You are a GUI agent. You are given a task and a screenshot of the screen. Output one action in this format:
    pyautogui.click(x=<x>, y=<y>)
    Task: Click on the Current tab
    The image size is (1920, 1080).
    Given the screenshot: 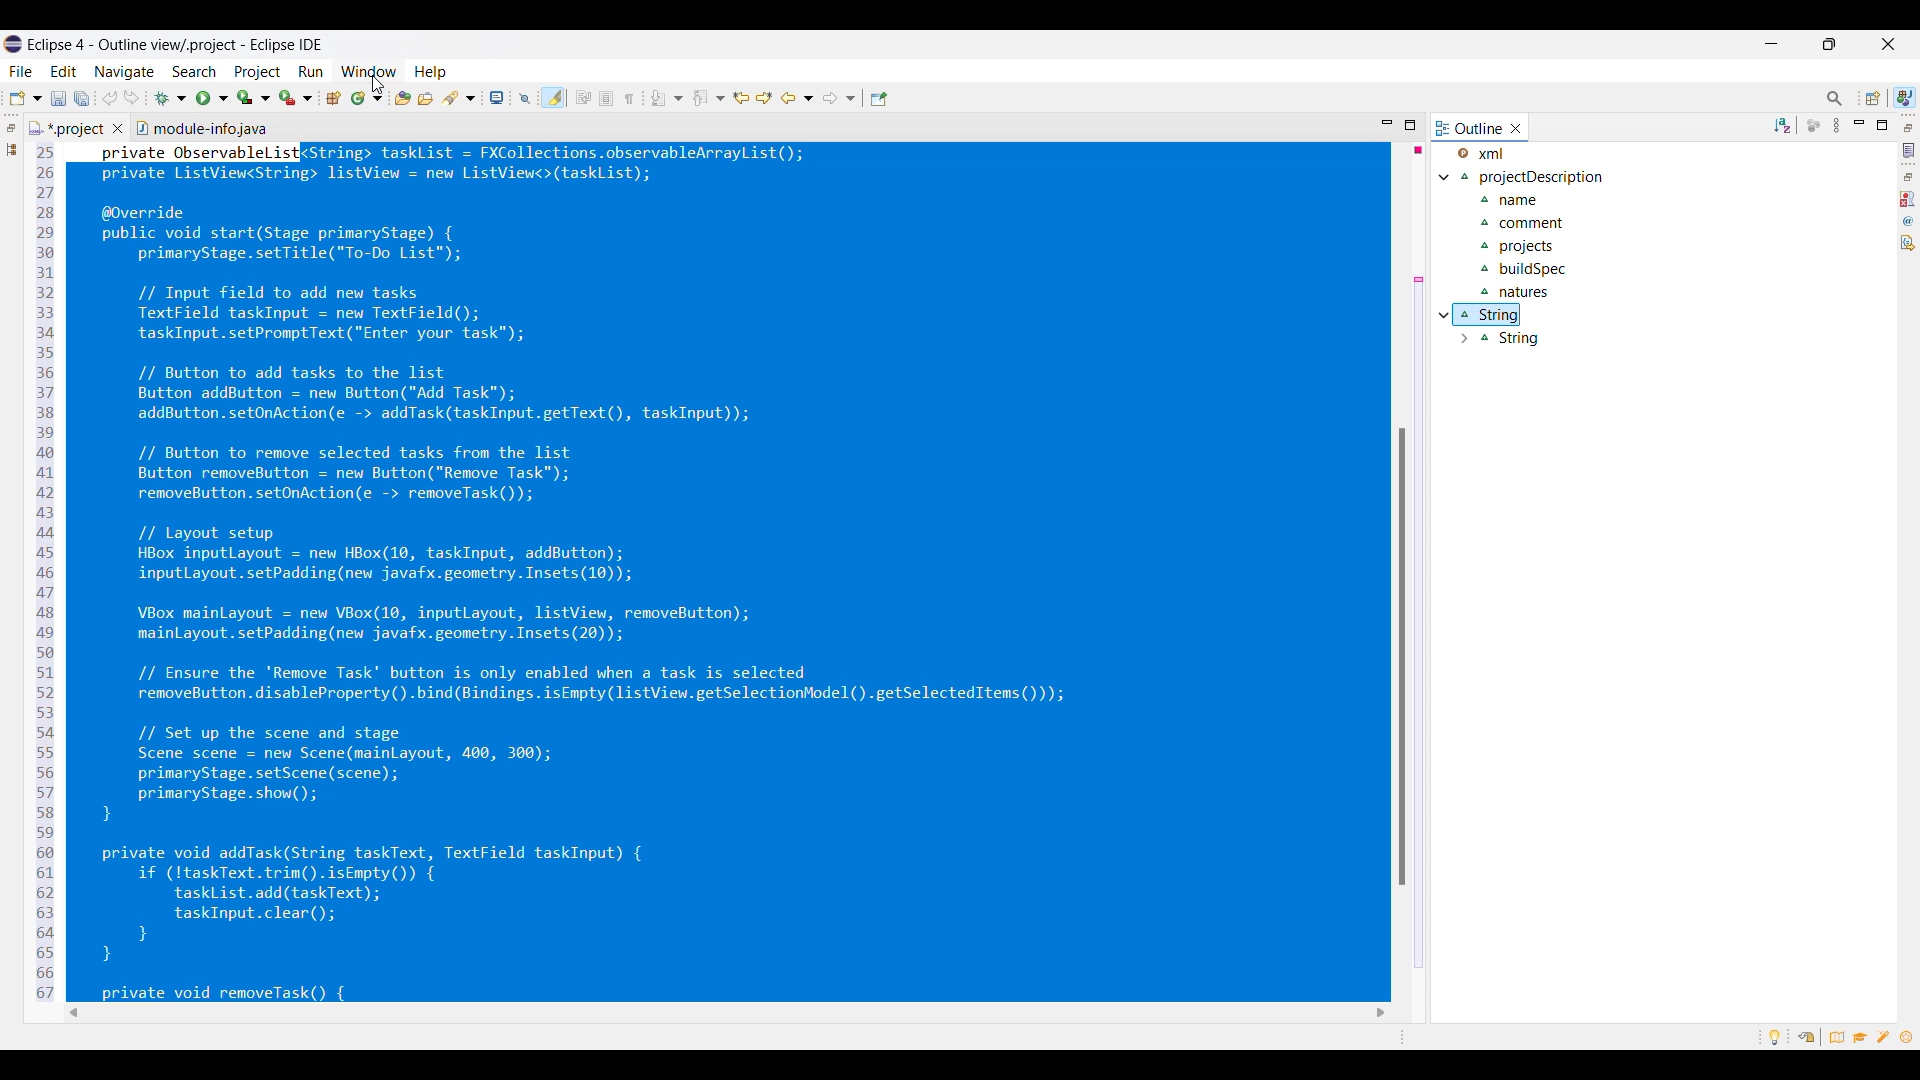 What is the action you would take?
    pyautogui.click(x=1471, y=127)
    